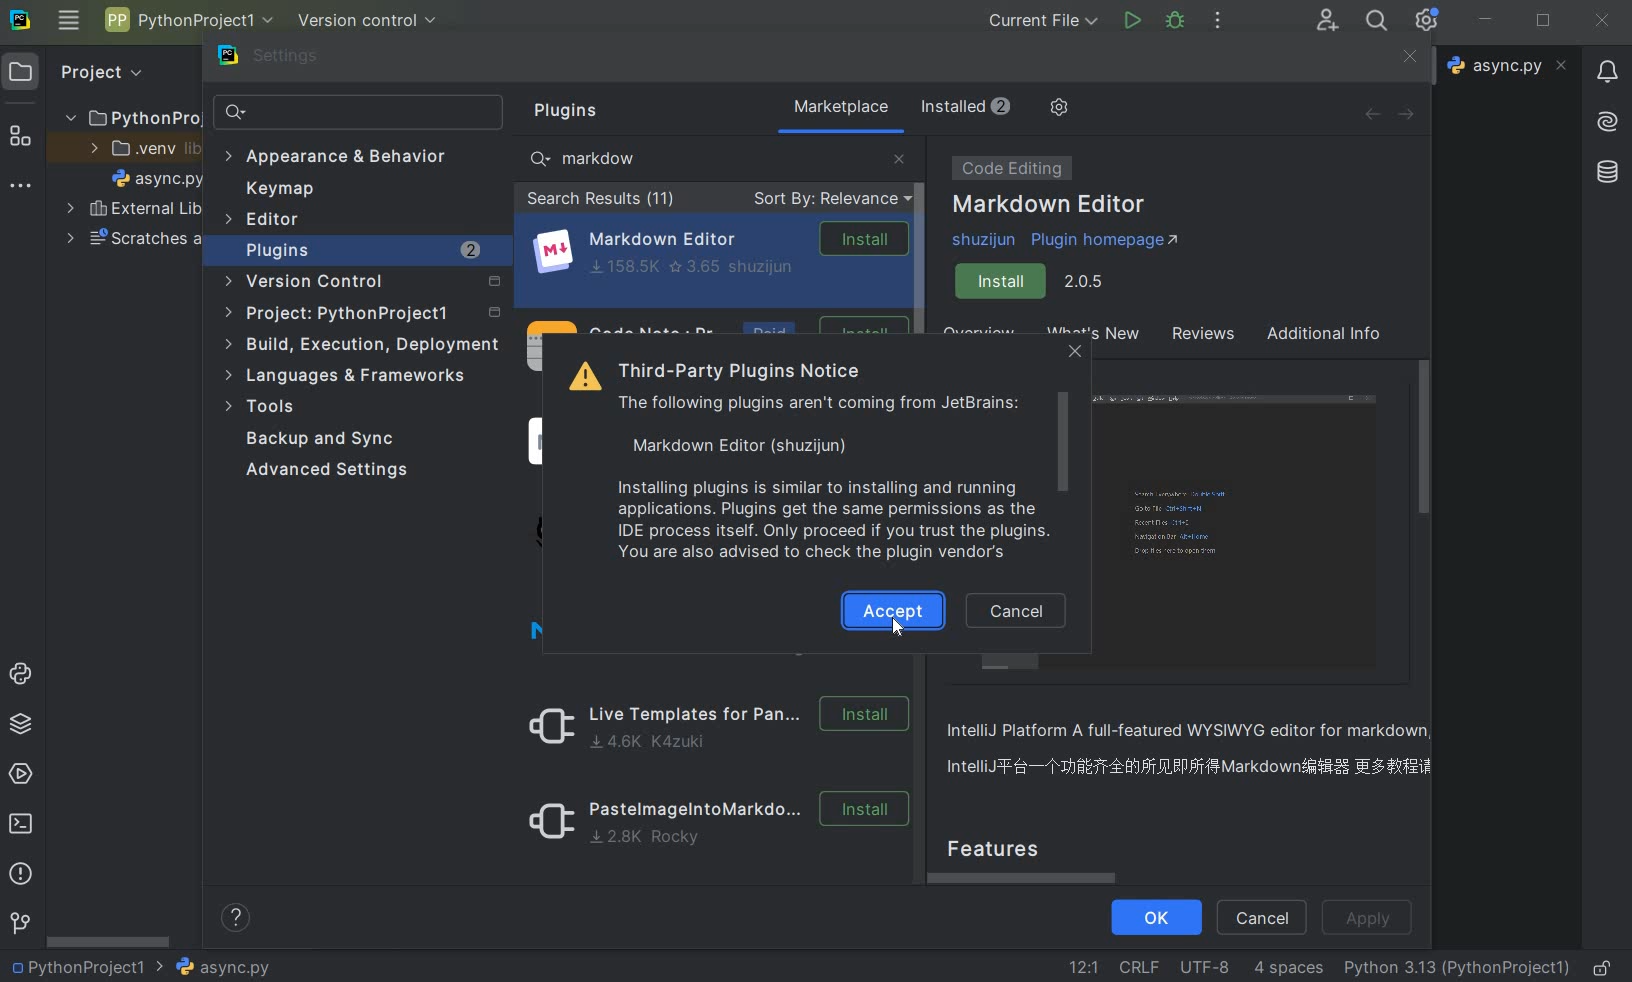 The image size is (1632, 982). Describe the element at coordinates (1131, 20) in the screenshot. I see `run` at that location.